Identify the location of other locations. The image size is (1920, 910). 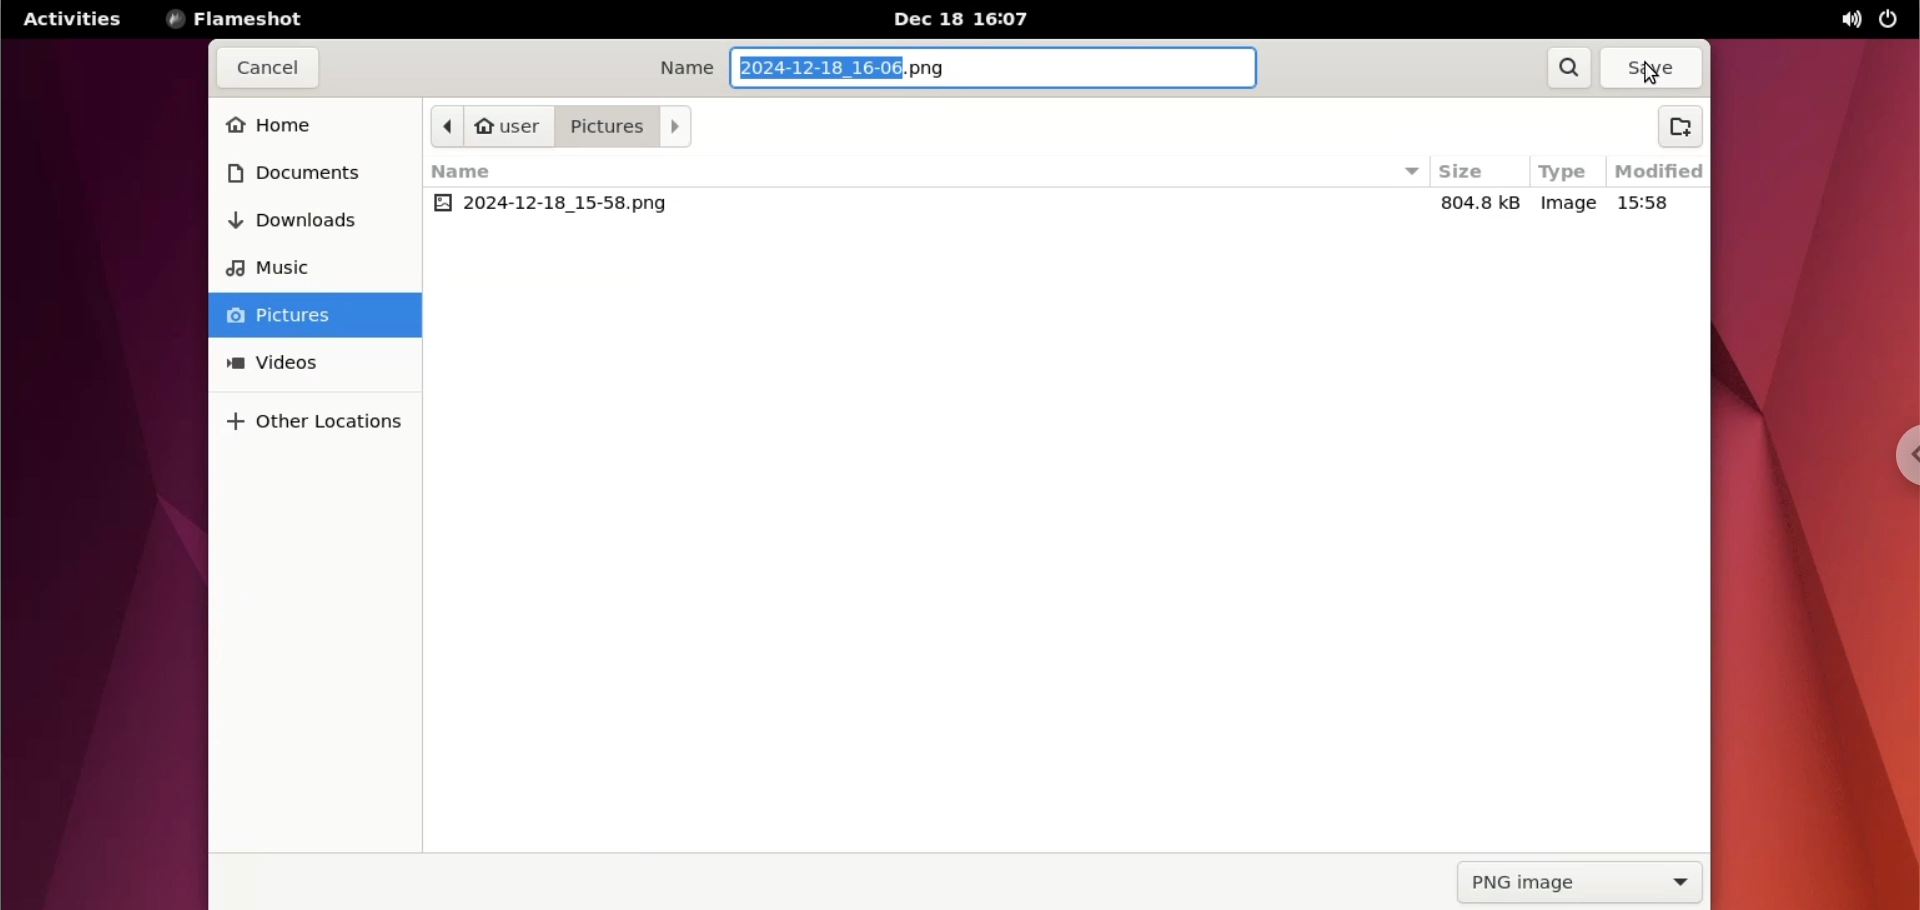
(316, 415).